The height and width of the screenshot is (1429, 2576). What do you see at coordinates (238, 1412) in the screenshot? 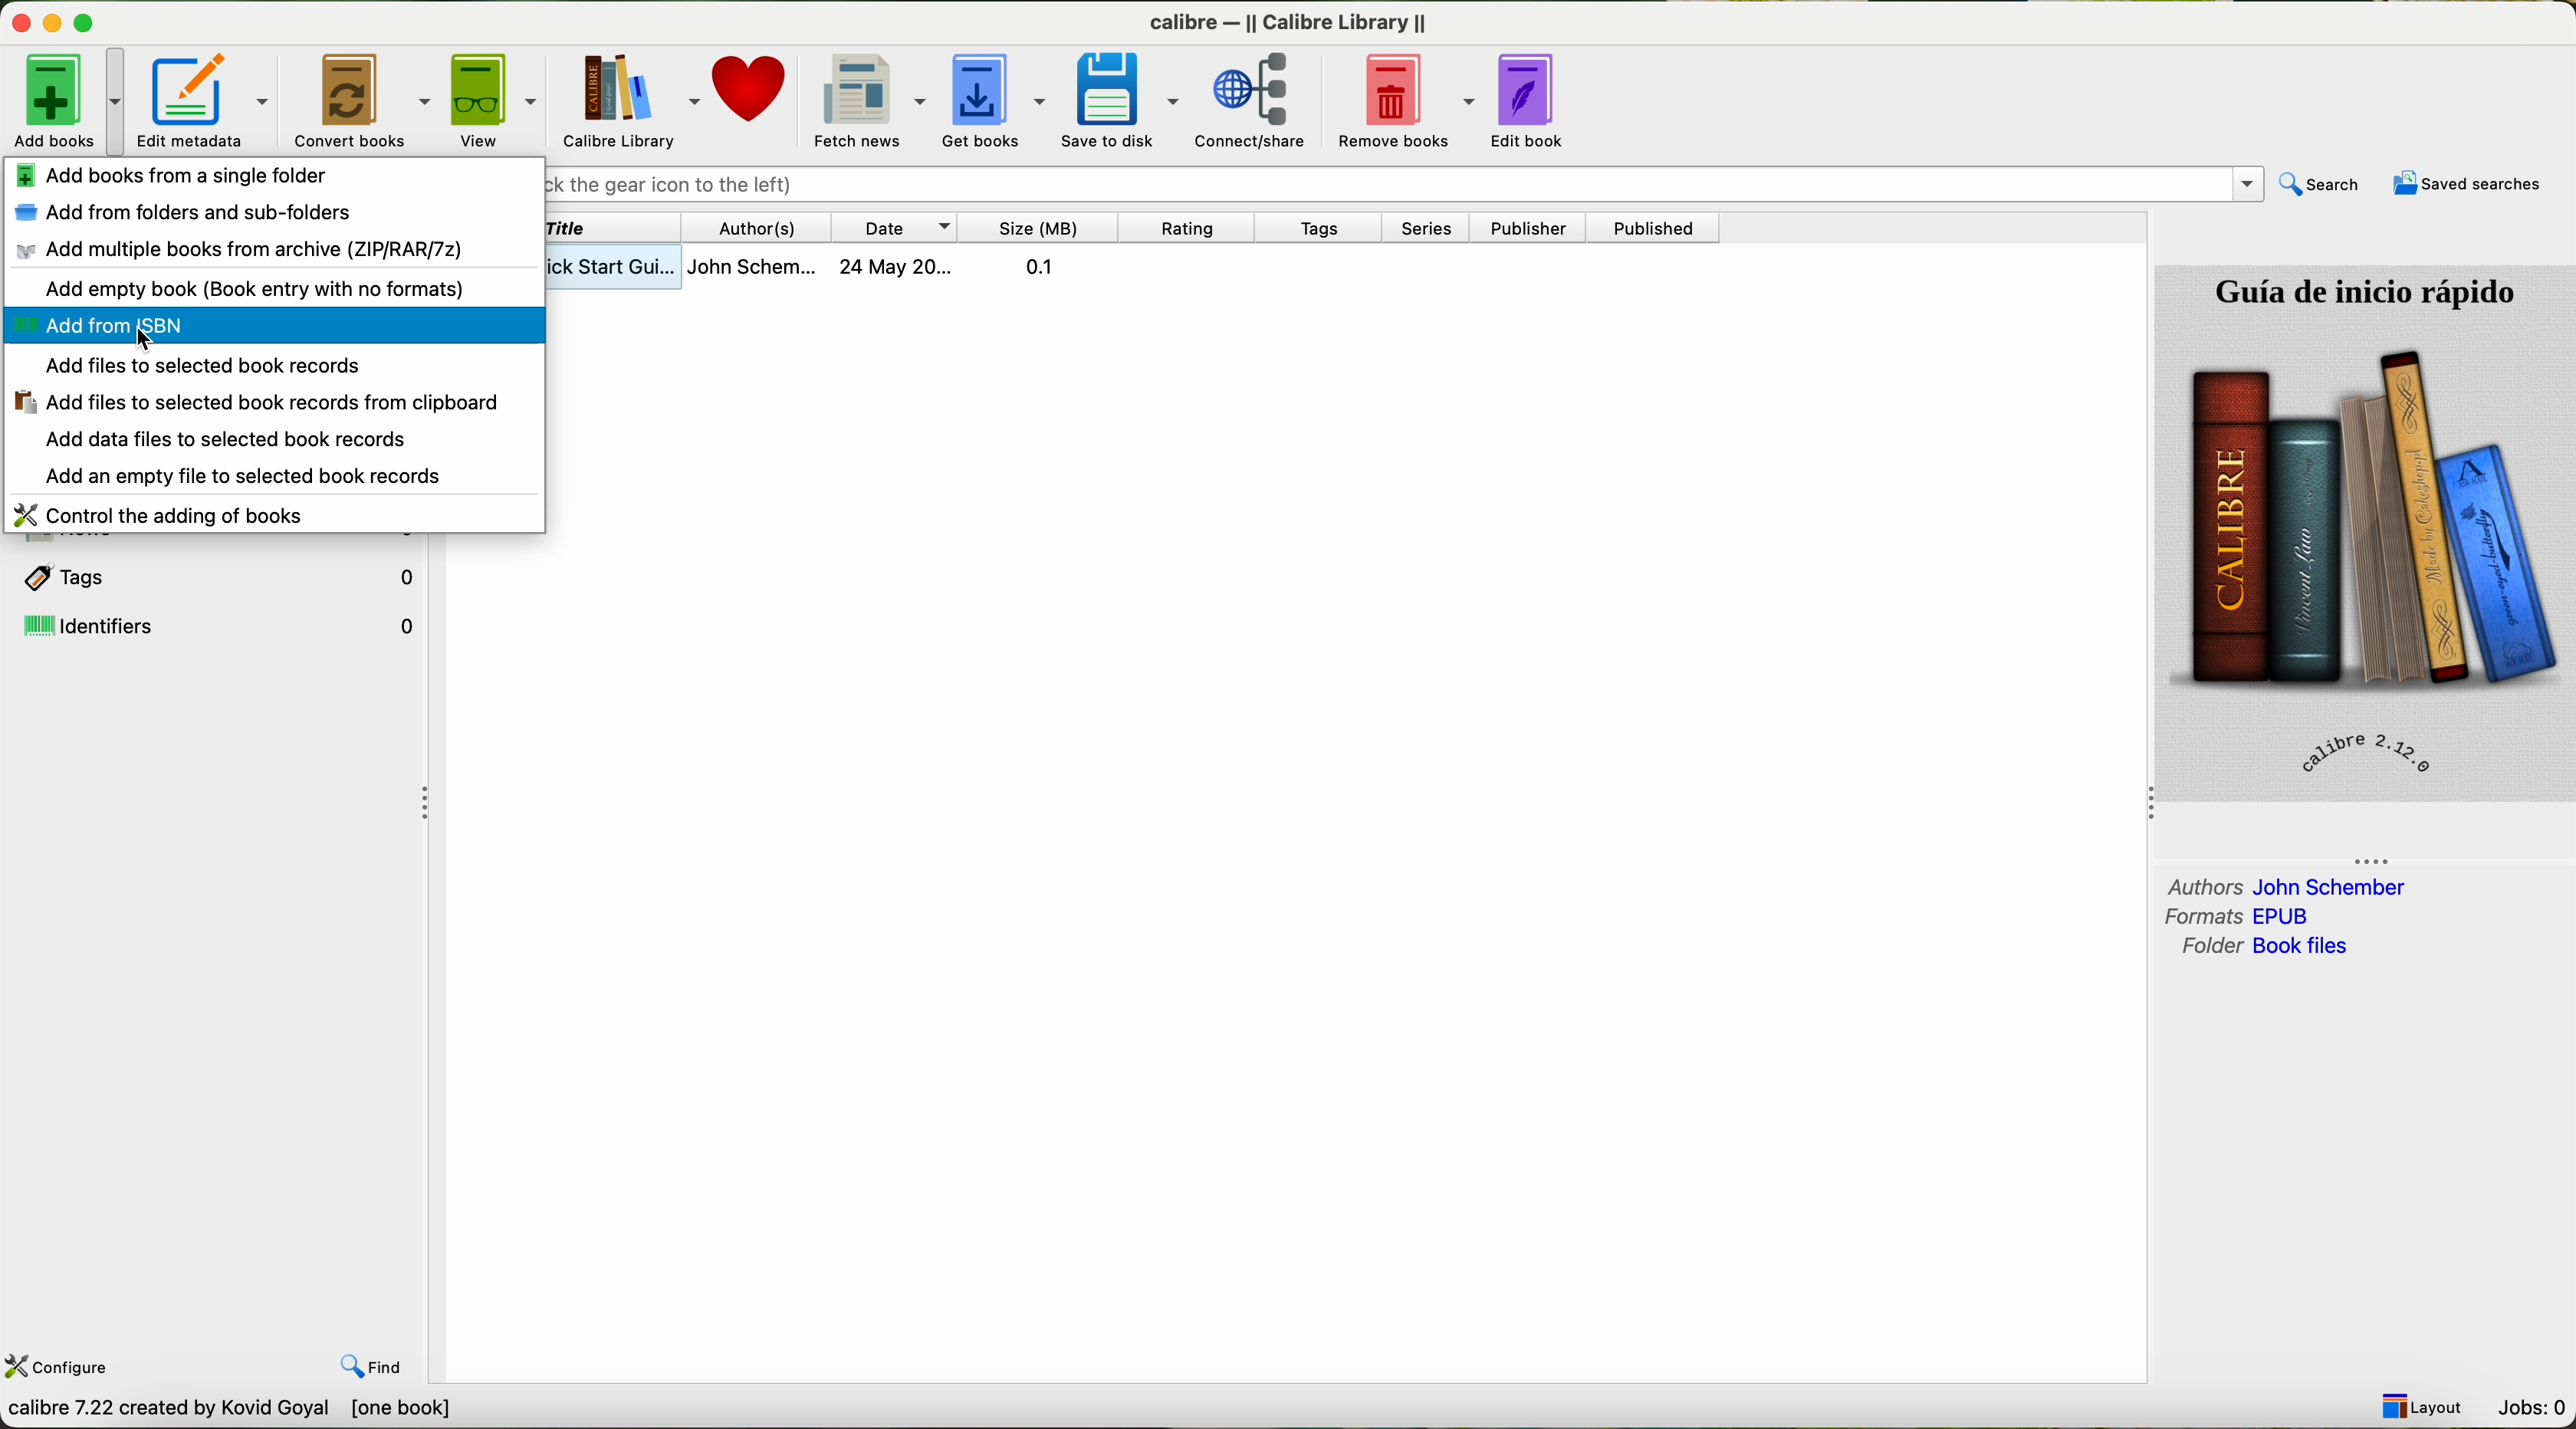
I see `Callibre 7.22 created by Kavid Goyal [0 books]` at bounding box center [238, 1412].